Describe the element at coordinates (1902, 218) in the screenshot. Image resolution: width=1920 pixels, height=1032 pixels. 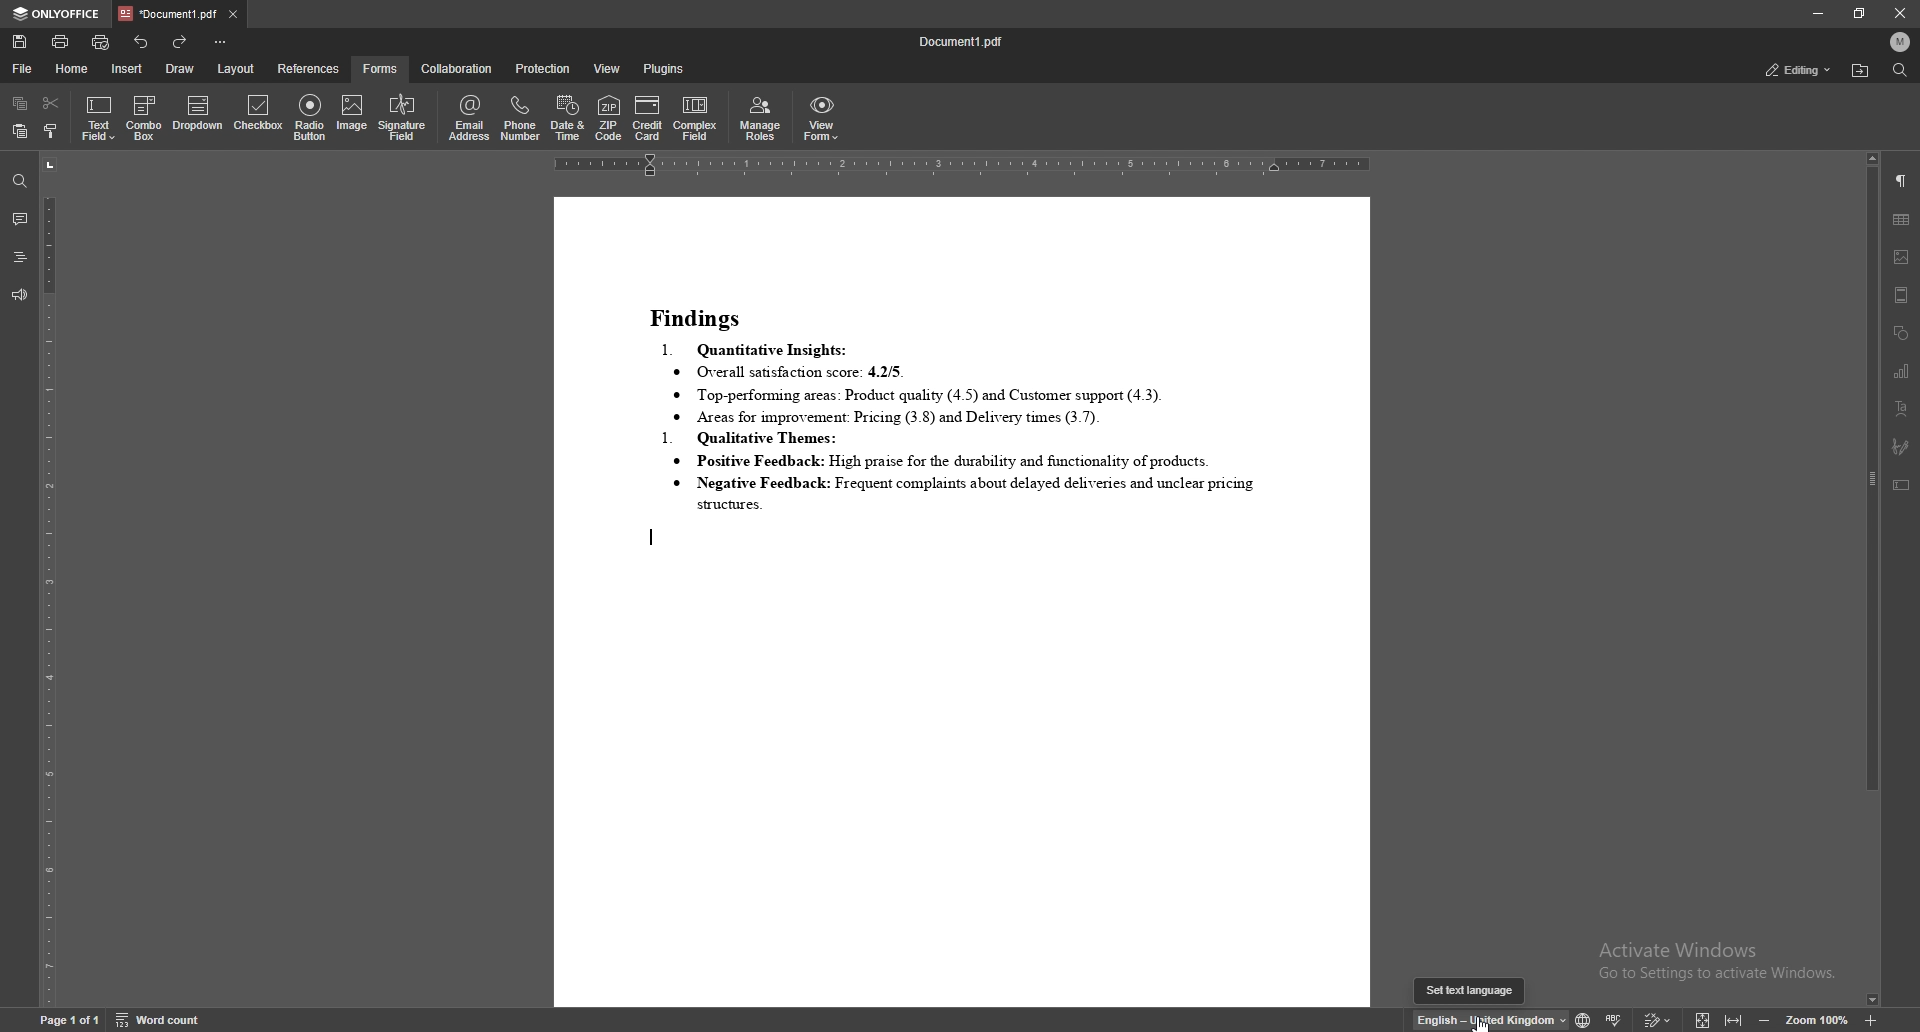
I see `table` at that location.